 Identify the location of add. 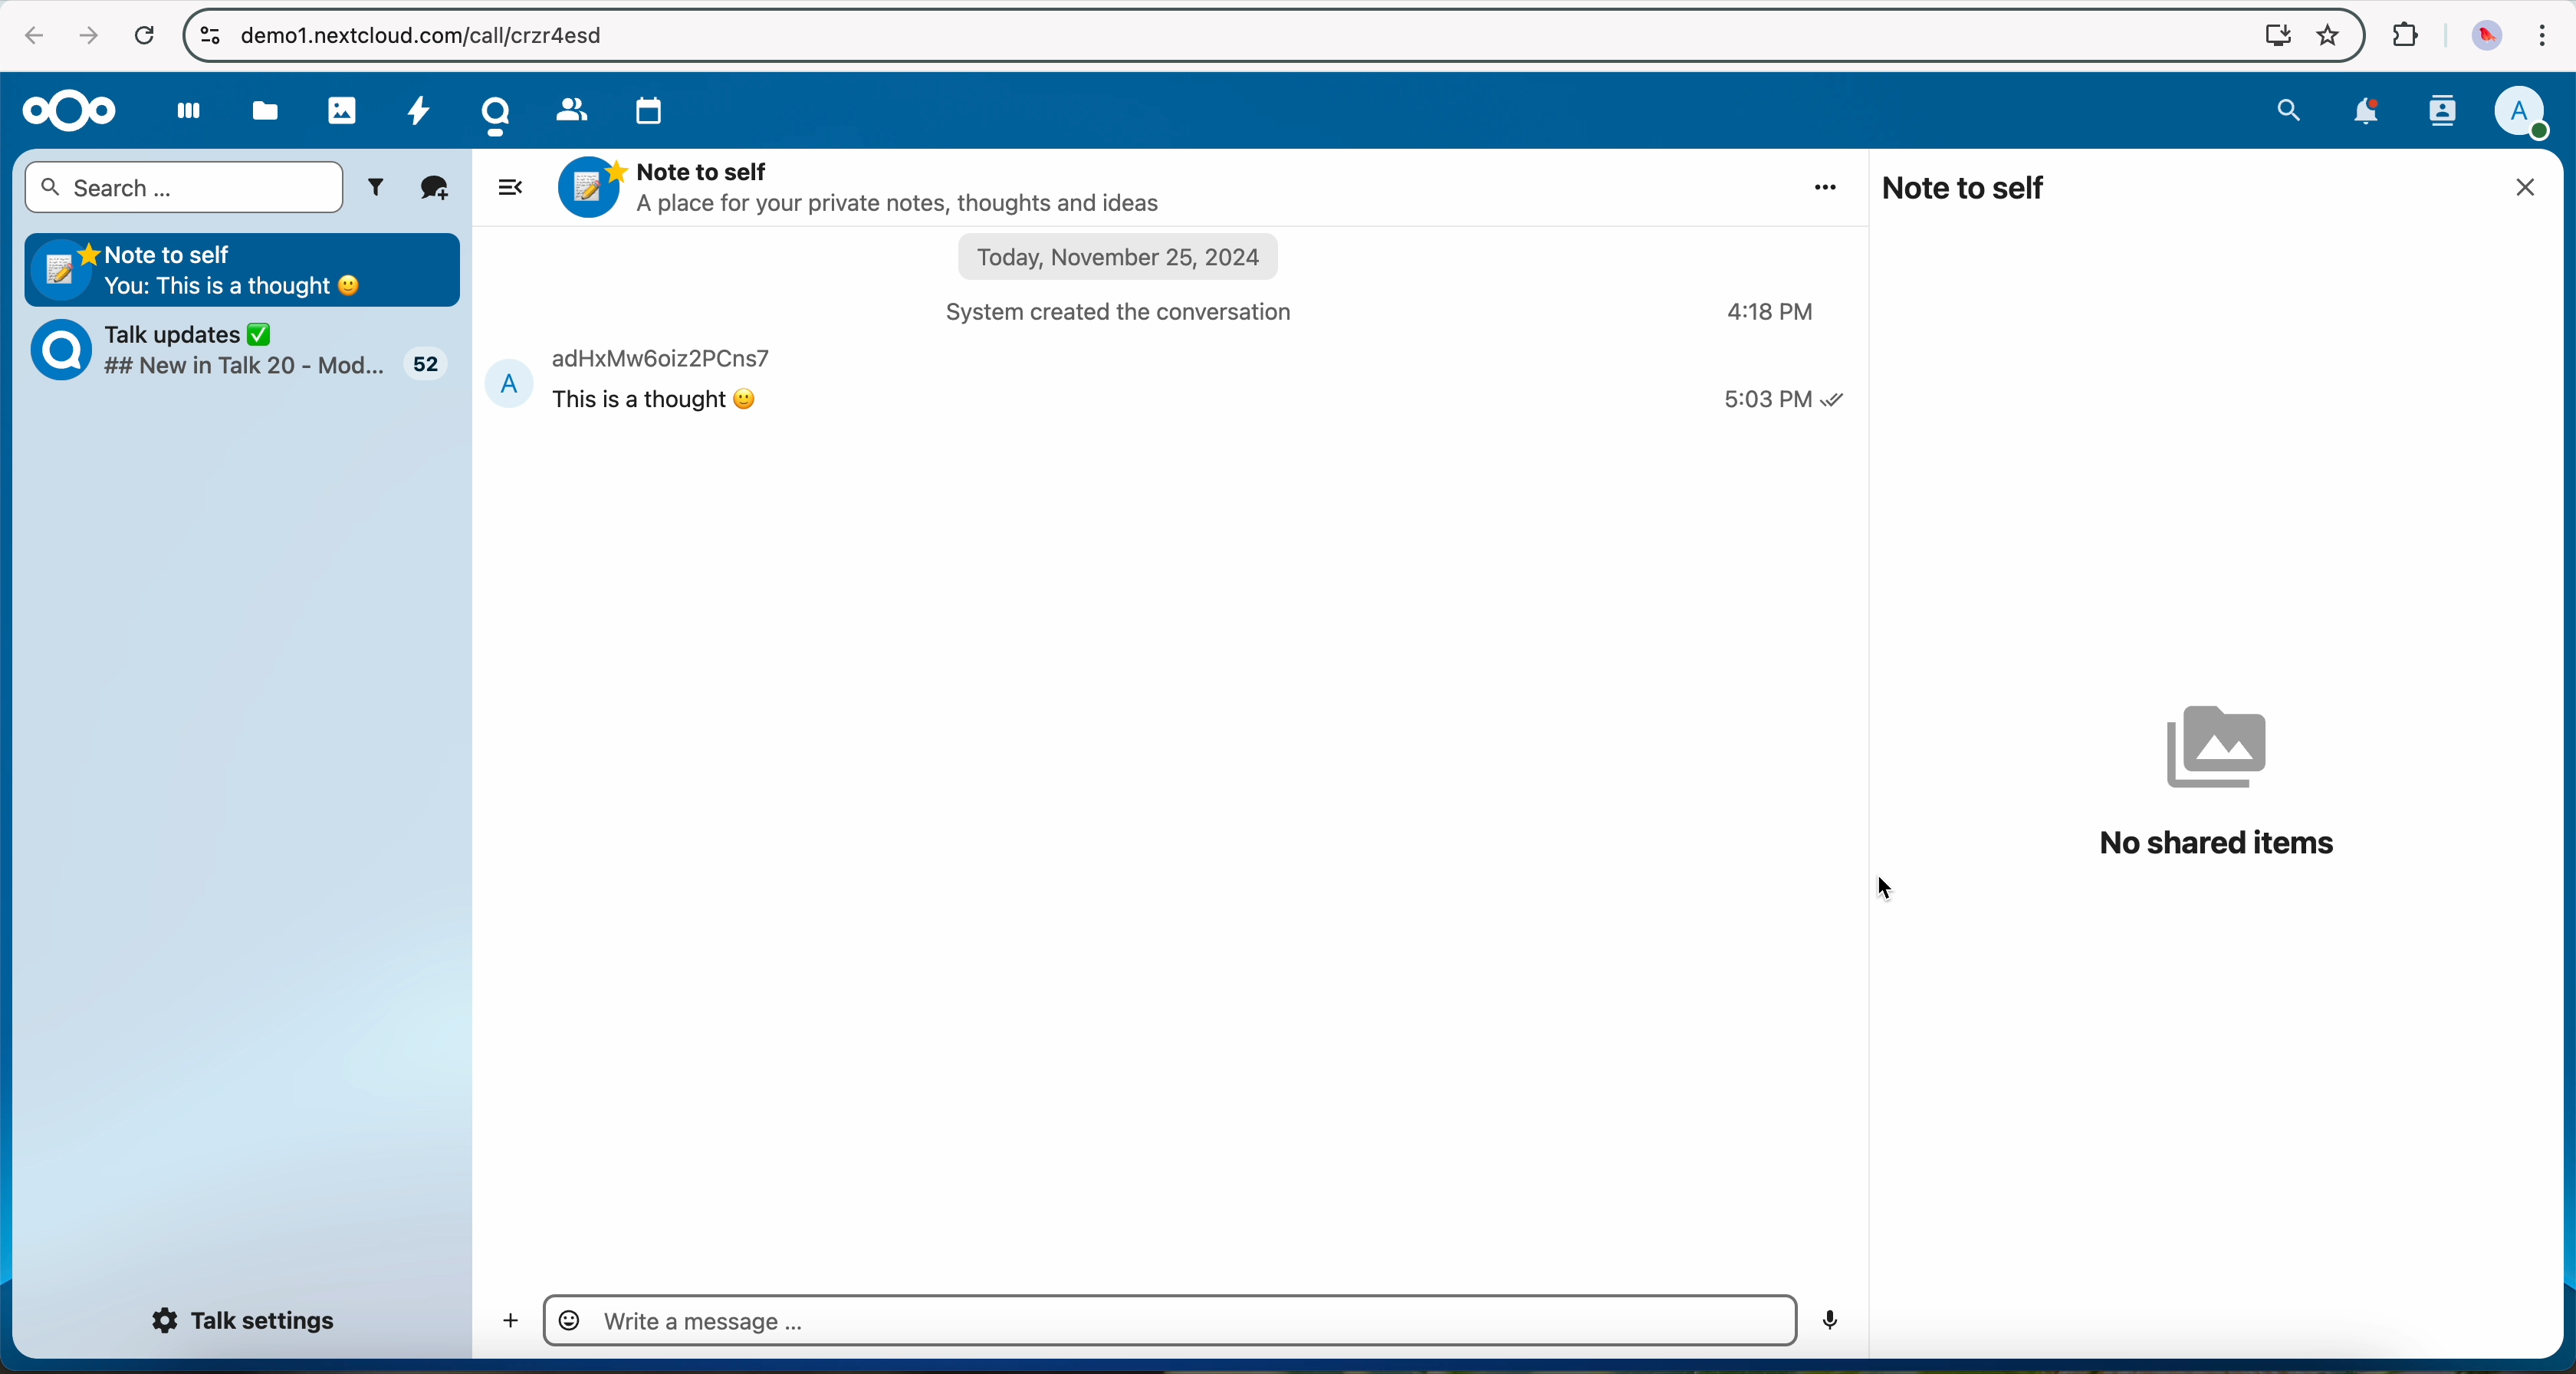
(504, 1323).